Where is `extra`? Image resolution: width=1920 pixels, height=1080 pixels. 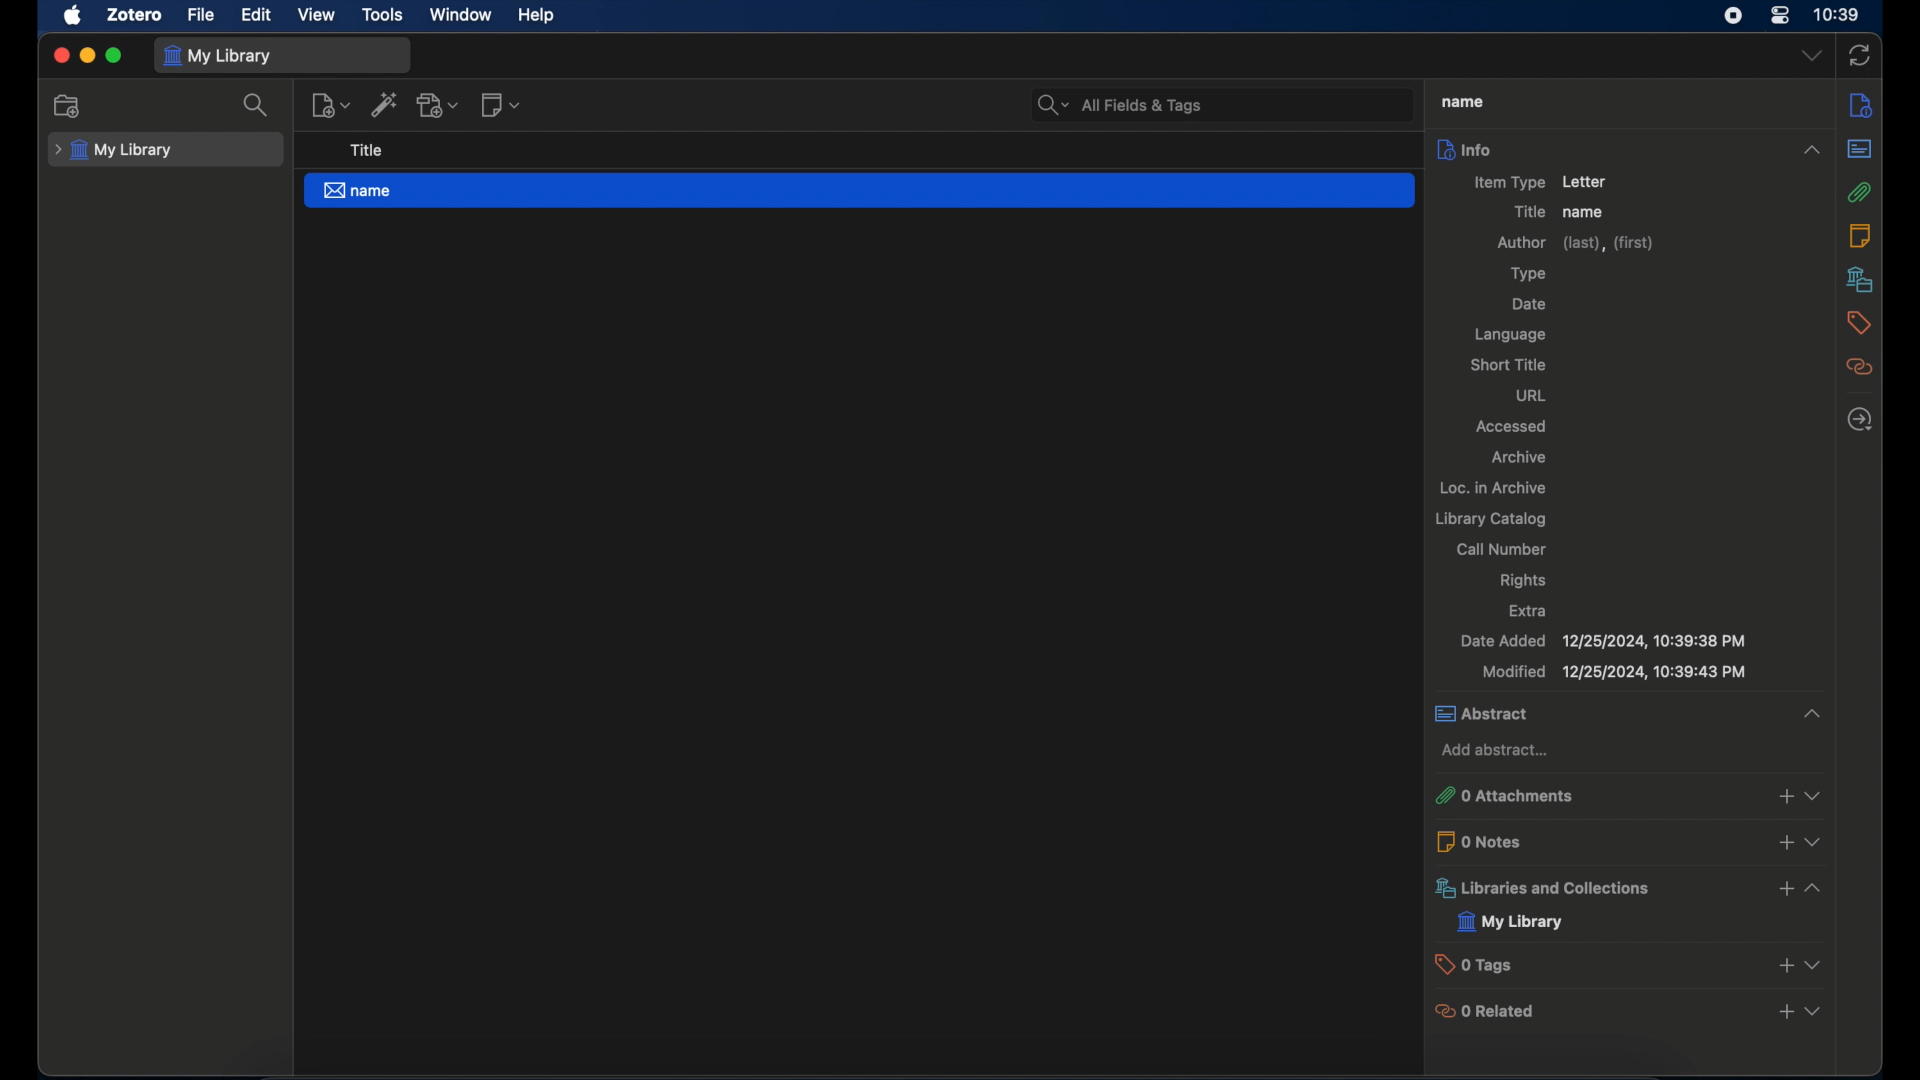 extra is located at coordinates (1531, 610).